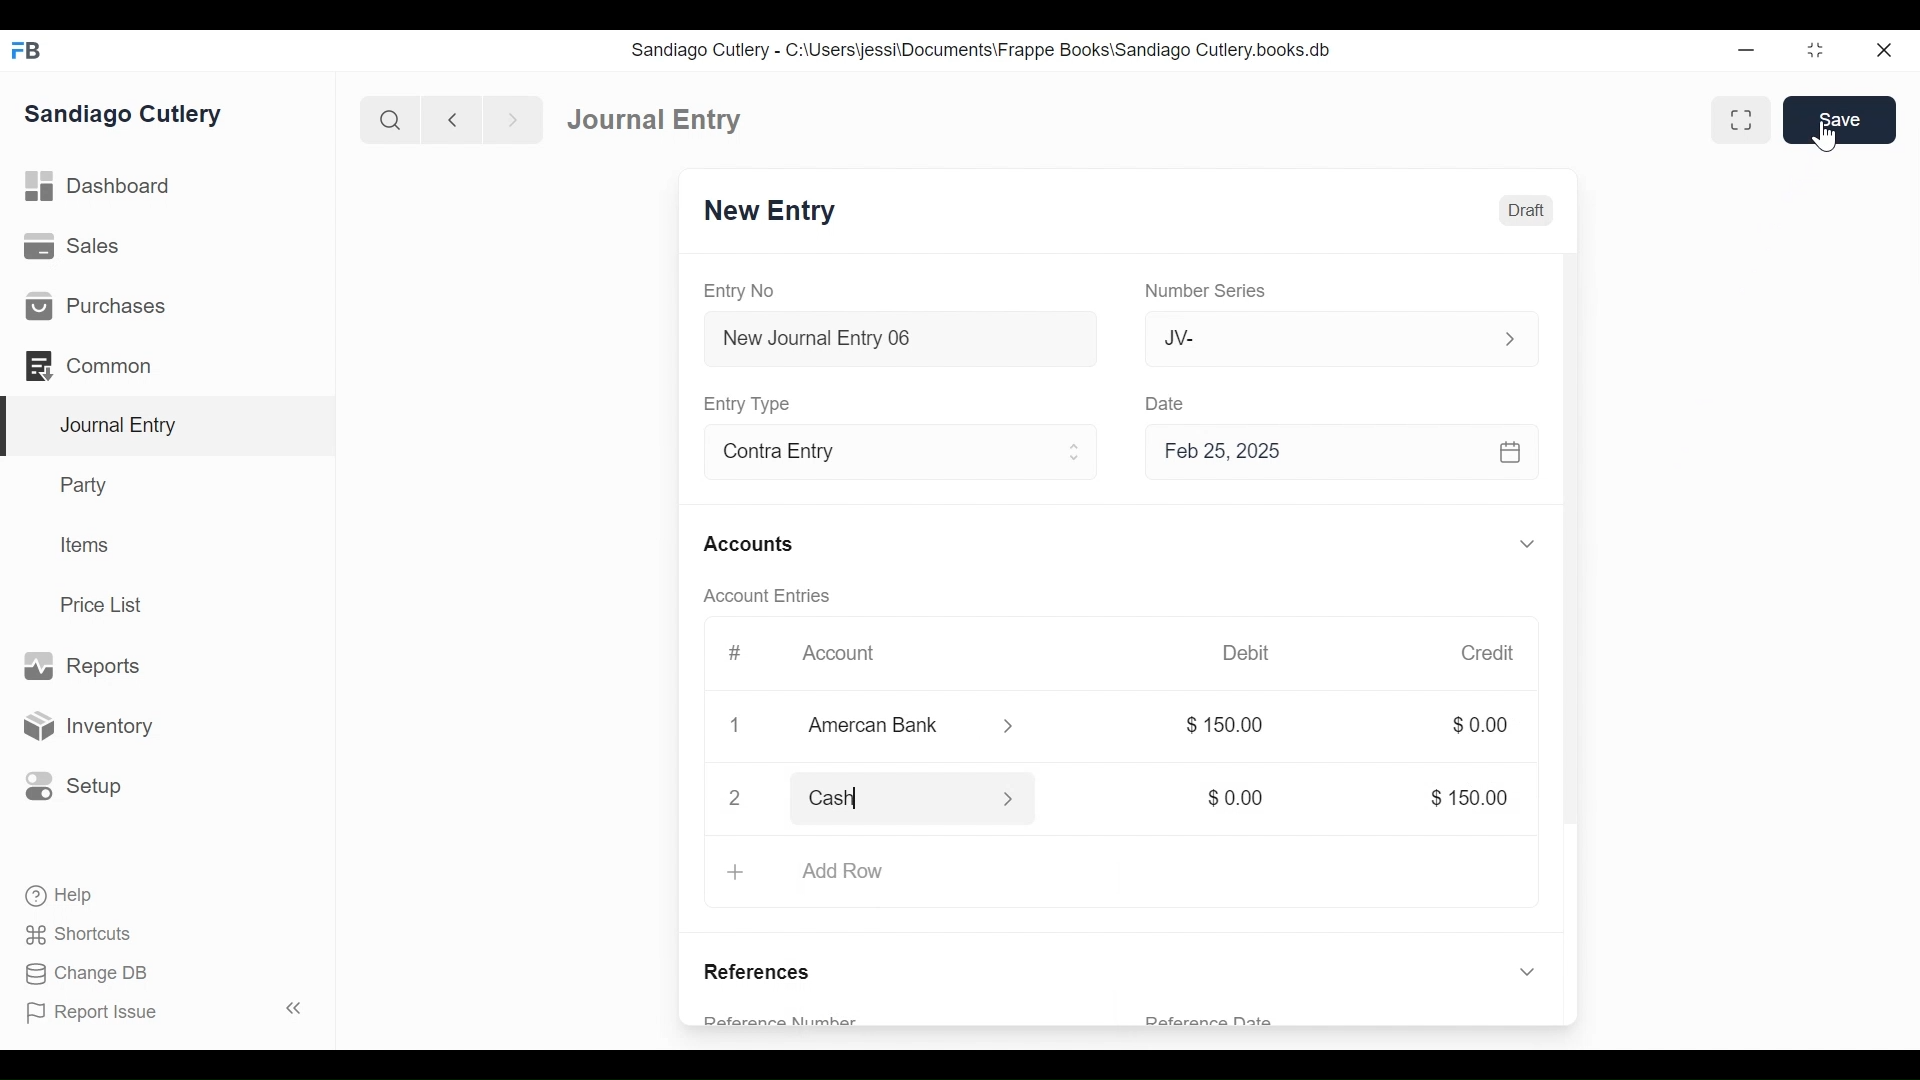 The width and height of the screenshot is (1920, 1080). Describe the element at coordinates (79, 247) in the screenshot. I see `Sales` at that location.